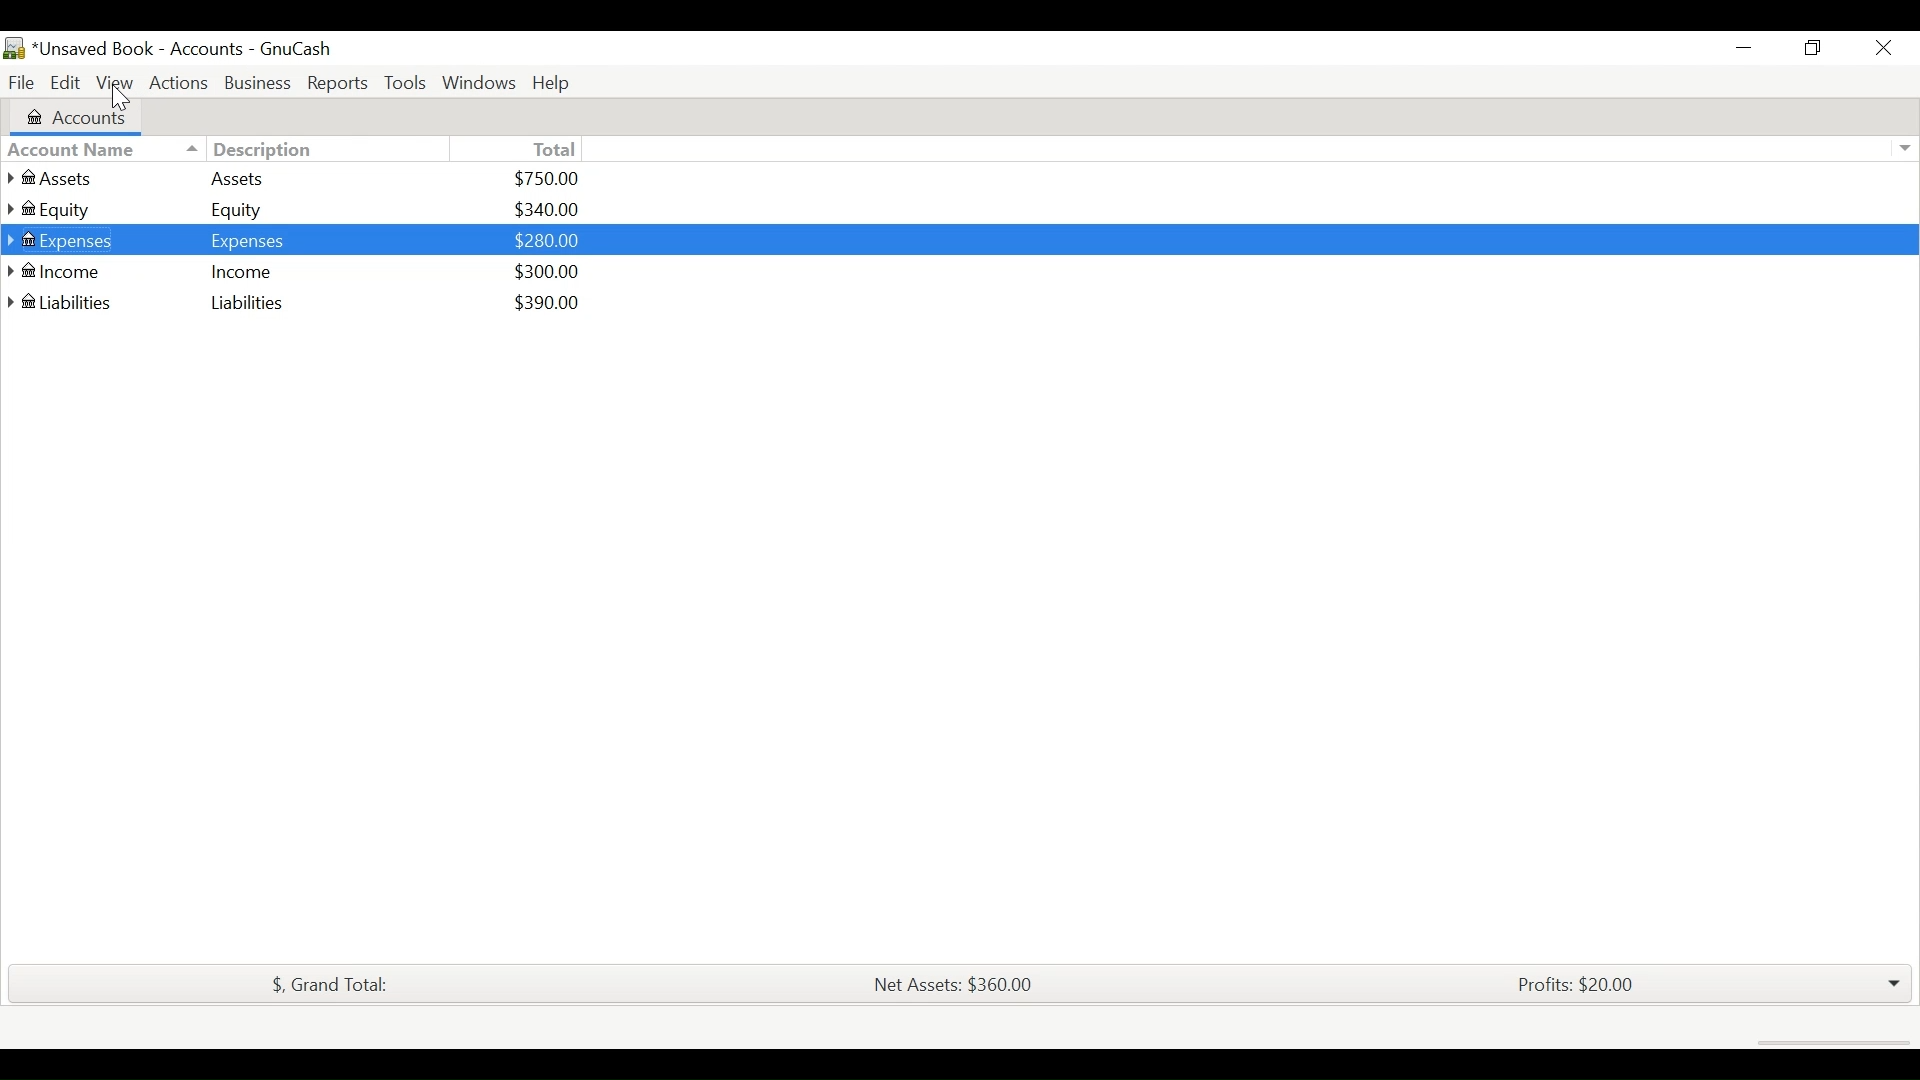 This screenshot has height=1080, width=1920. I want to click on Business, so click(257, 83).